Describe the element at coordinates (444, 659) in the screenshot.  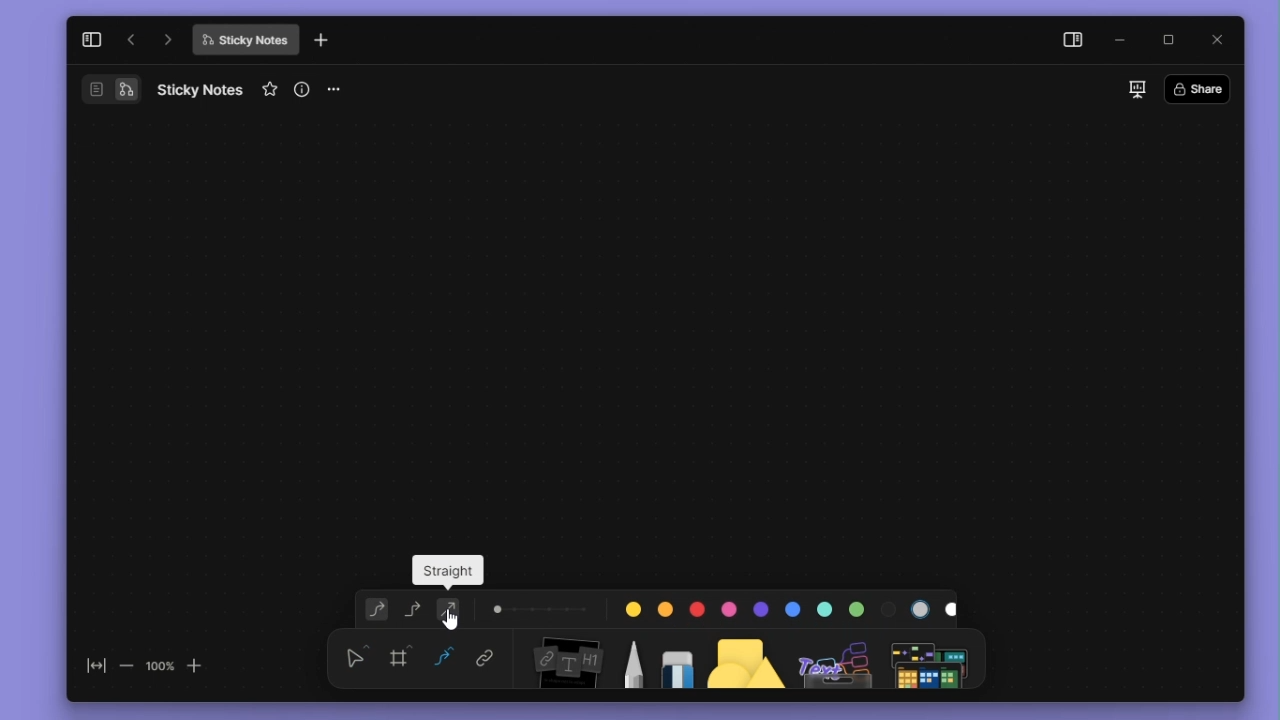
I see `straight` at that location.